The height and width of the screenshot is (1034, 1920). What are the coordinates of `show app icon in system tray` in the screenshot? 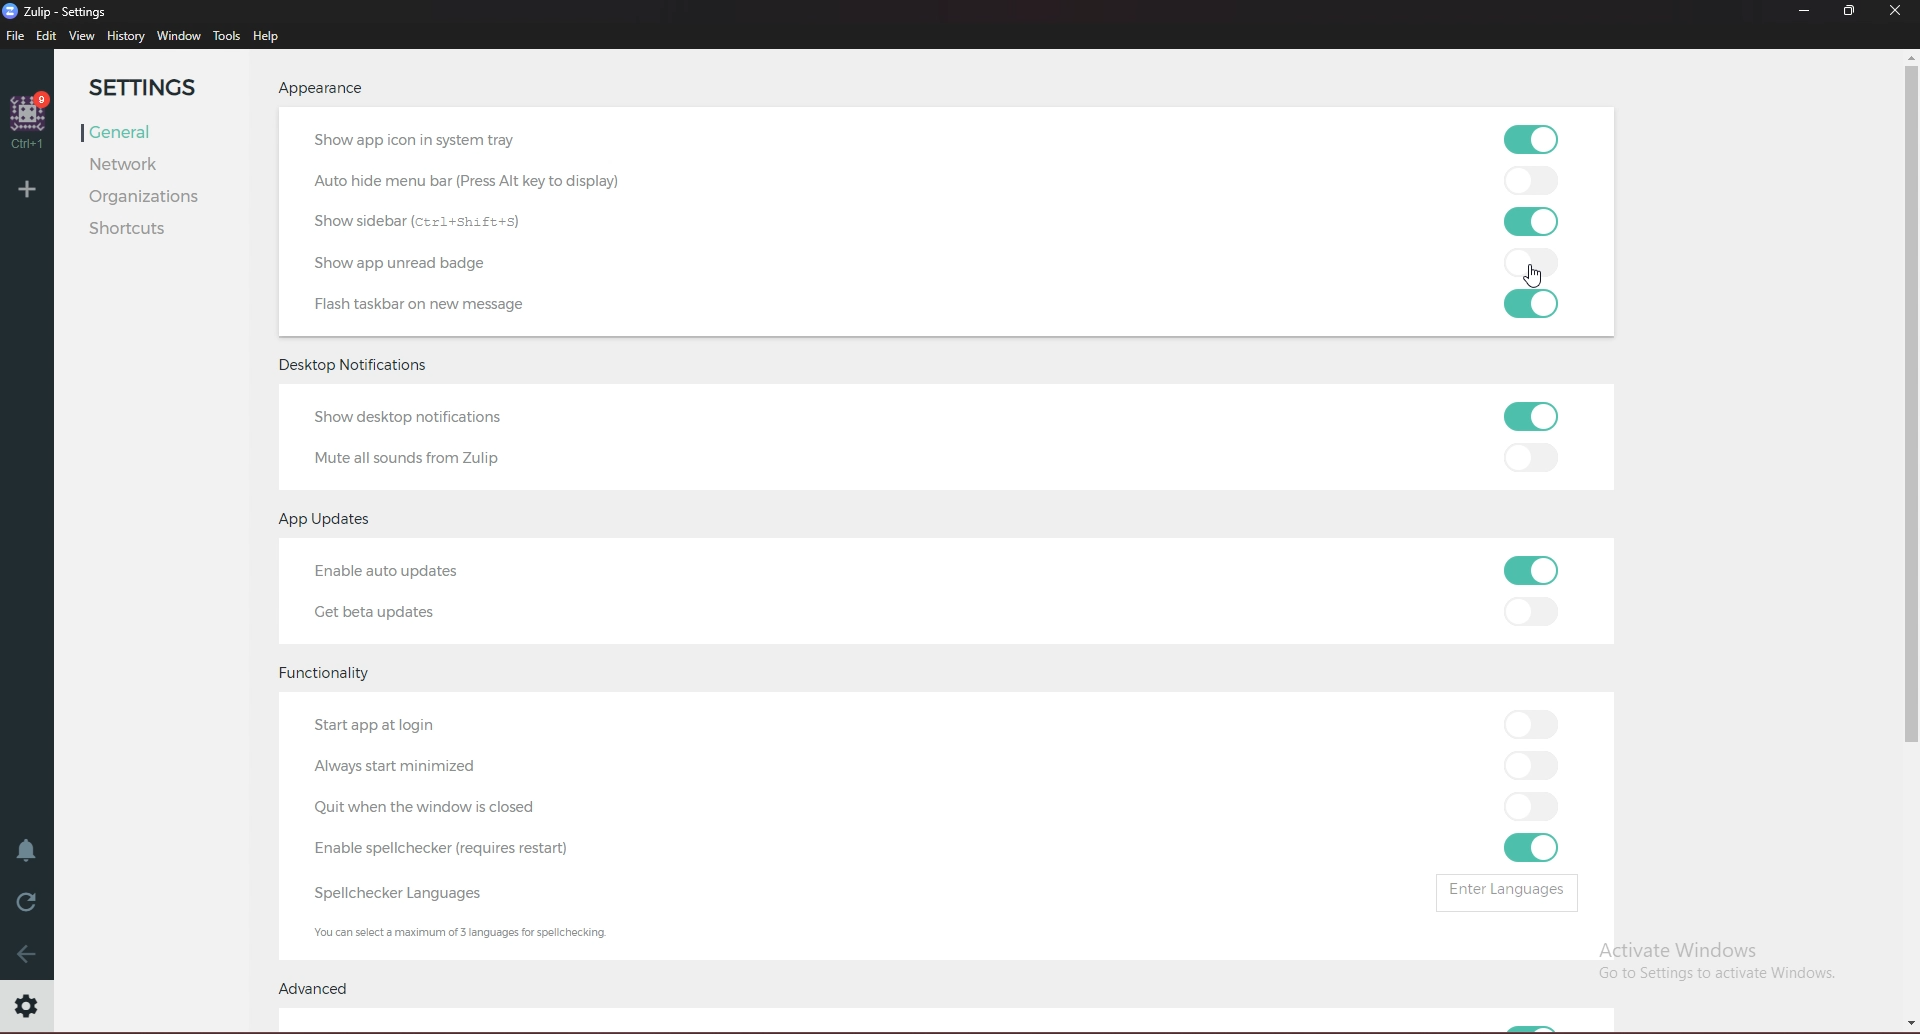 It's located at (426, 140).